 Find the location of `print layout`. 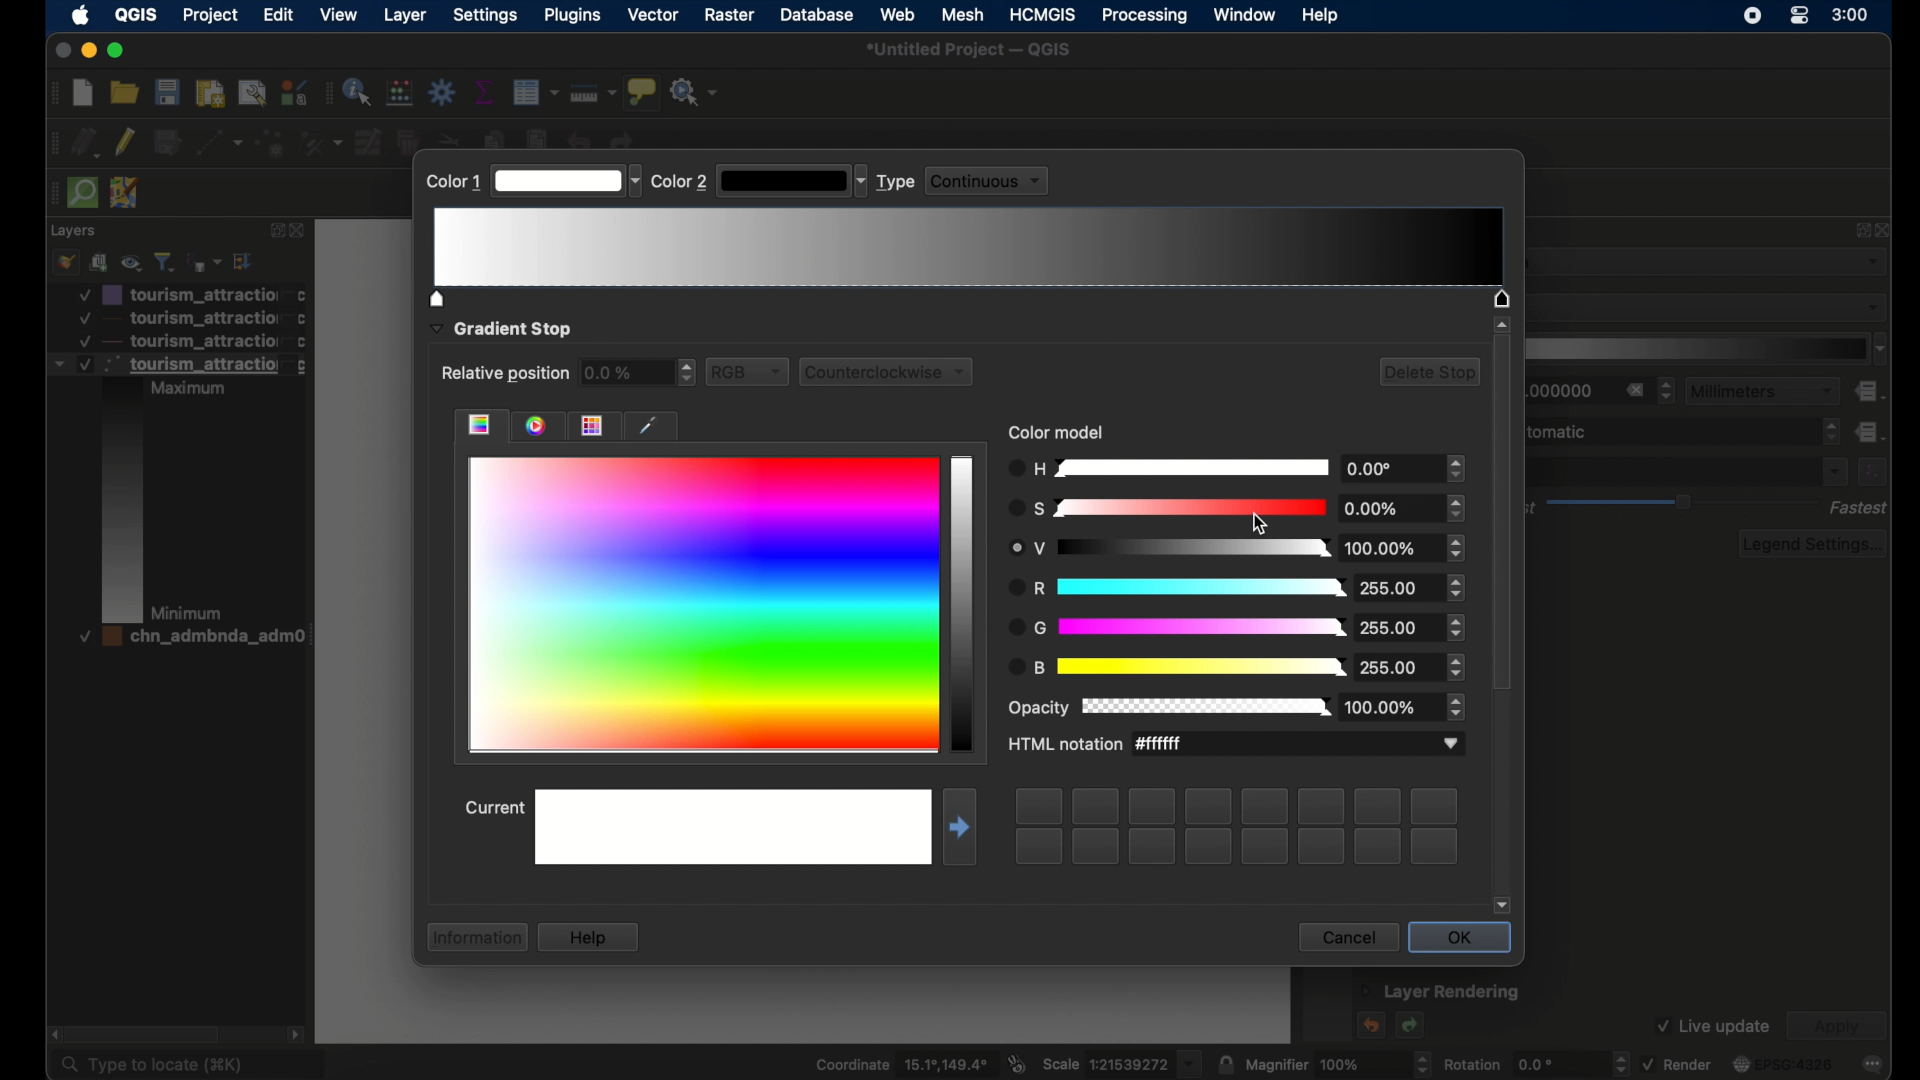

print layout is located at coordinates (211, 94).